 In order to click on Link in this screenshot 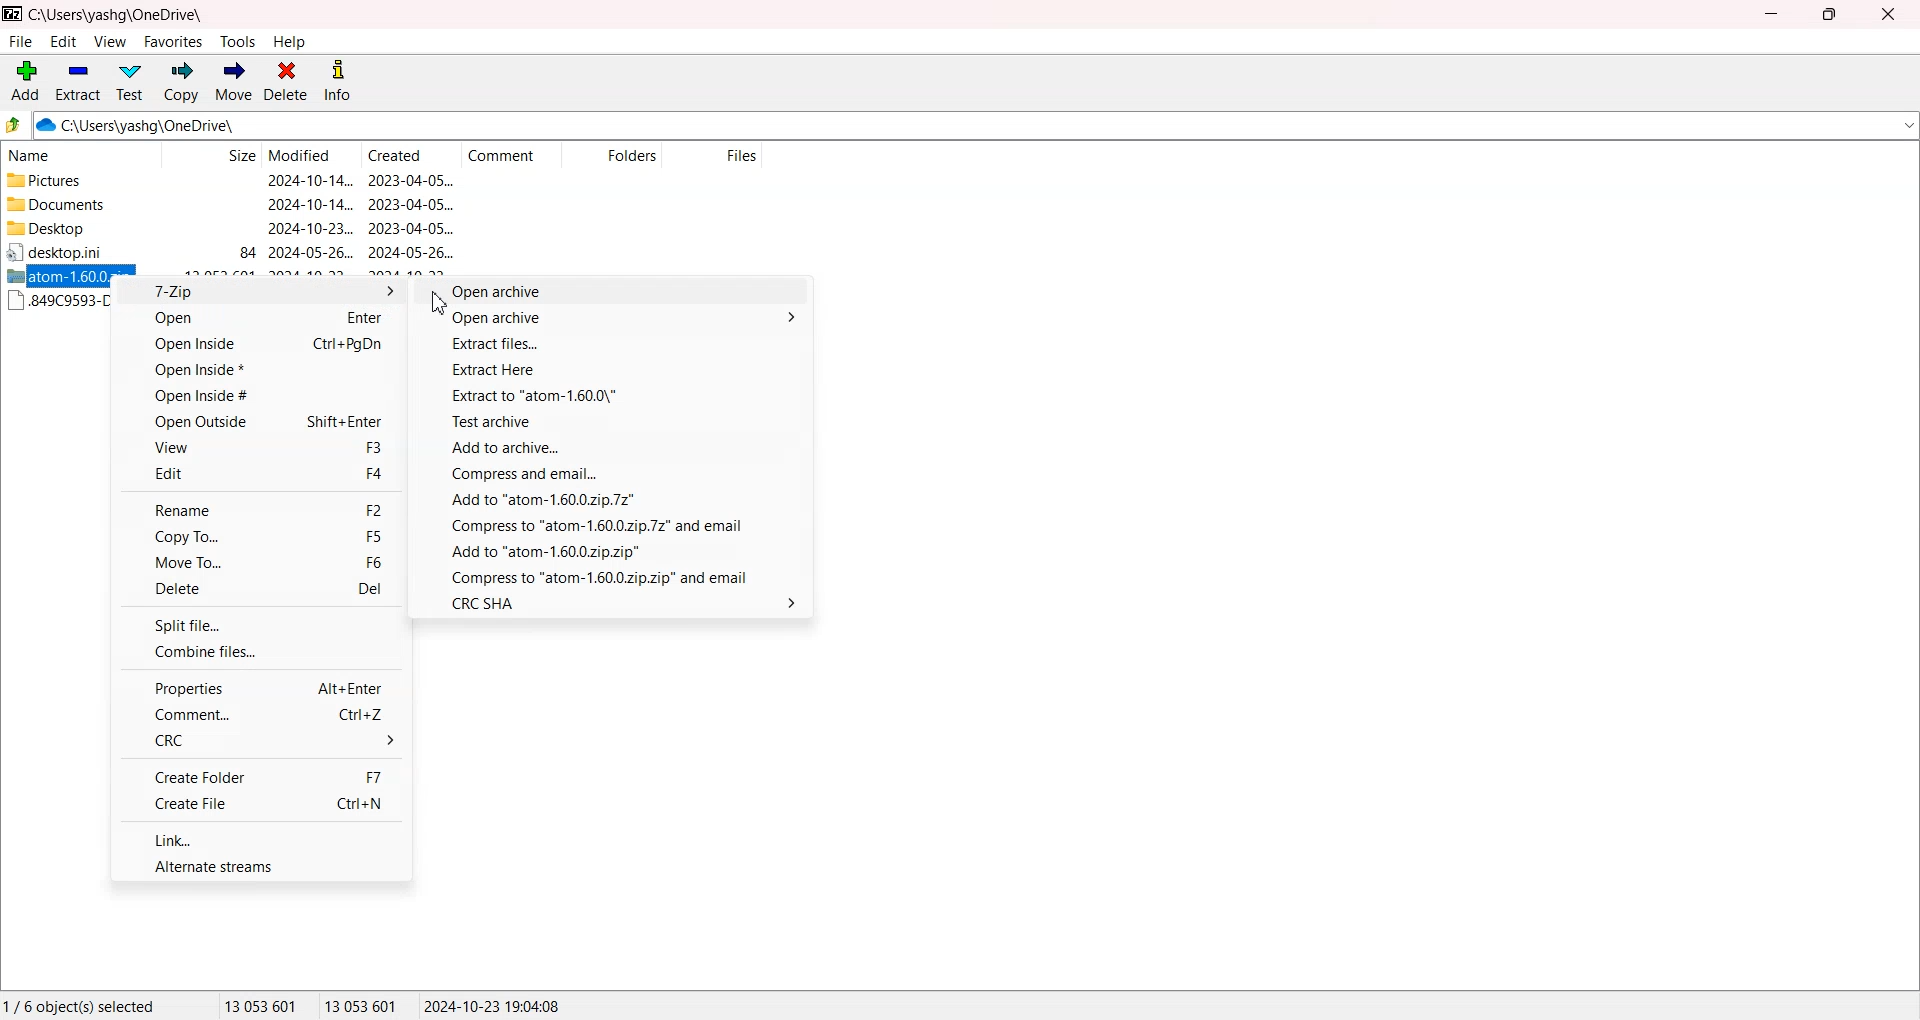, I will do `click(264, 838)`.